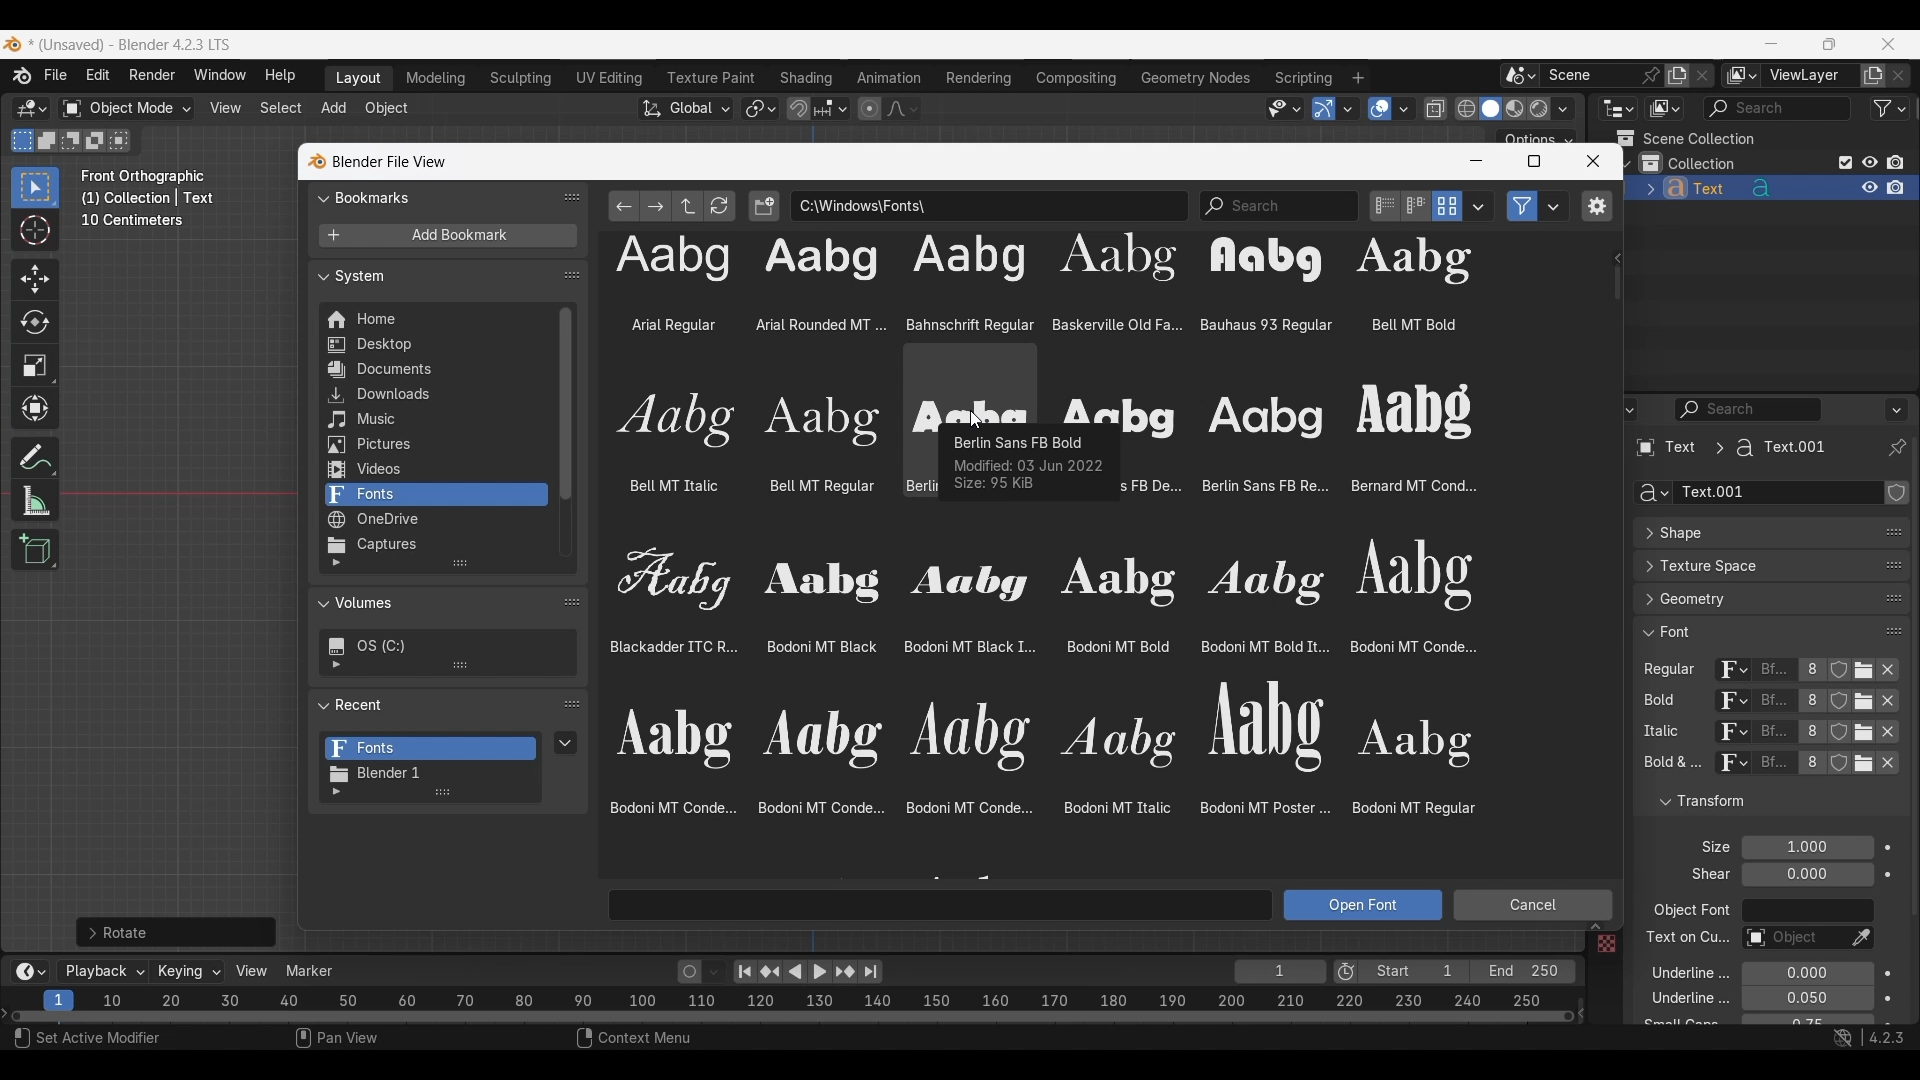 This screenshot has width=1920, height=1080. I want to click on Name, so click(1780, 493).